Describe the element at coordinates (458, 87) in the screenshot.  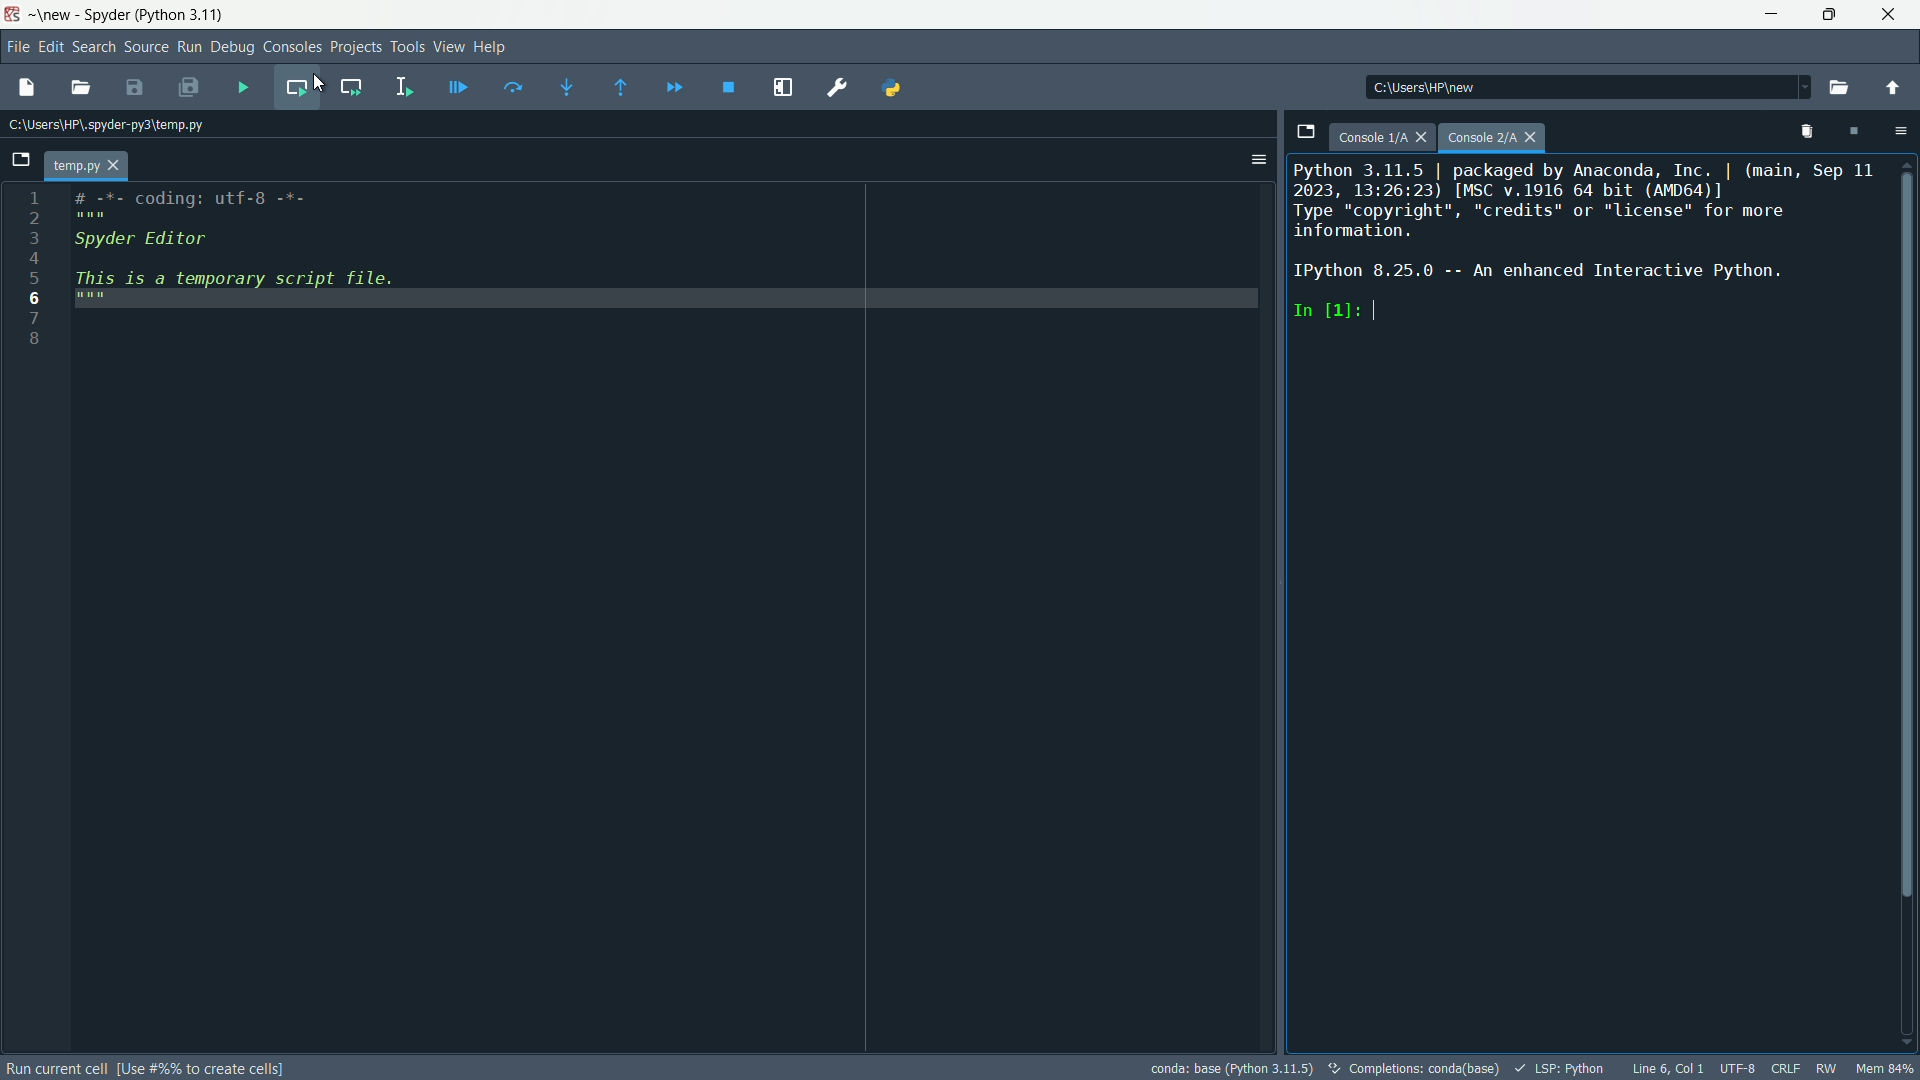
I see `debug file` at that location.